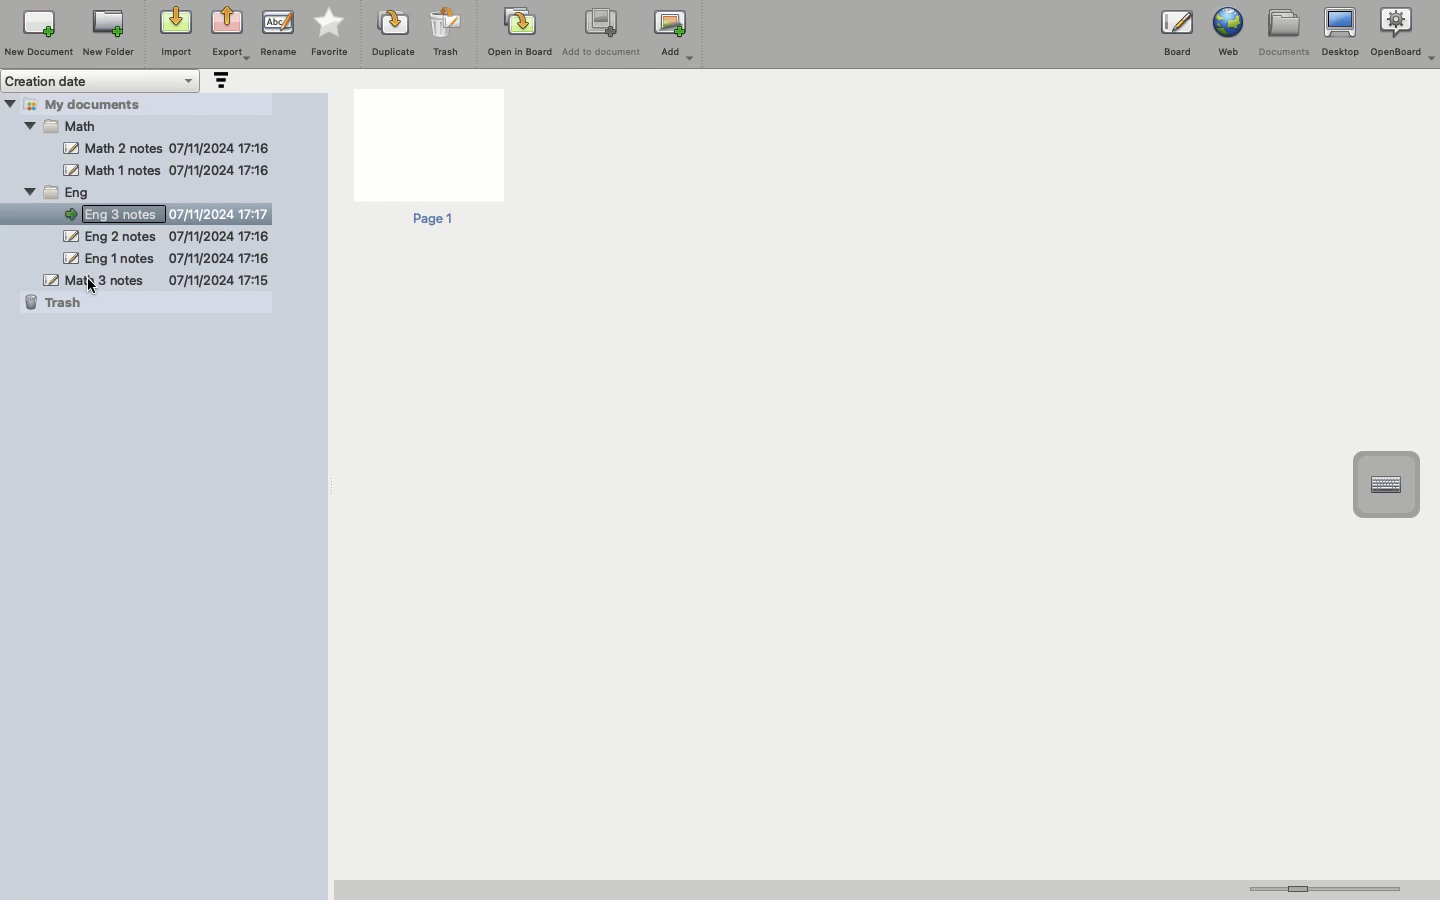 The height and width of the screenshot is (900, 1440). What do you see at coordinates (30, 194) in the screenshot?
I see `Hide` at bounding box center [30, 194].